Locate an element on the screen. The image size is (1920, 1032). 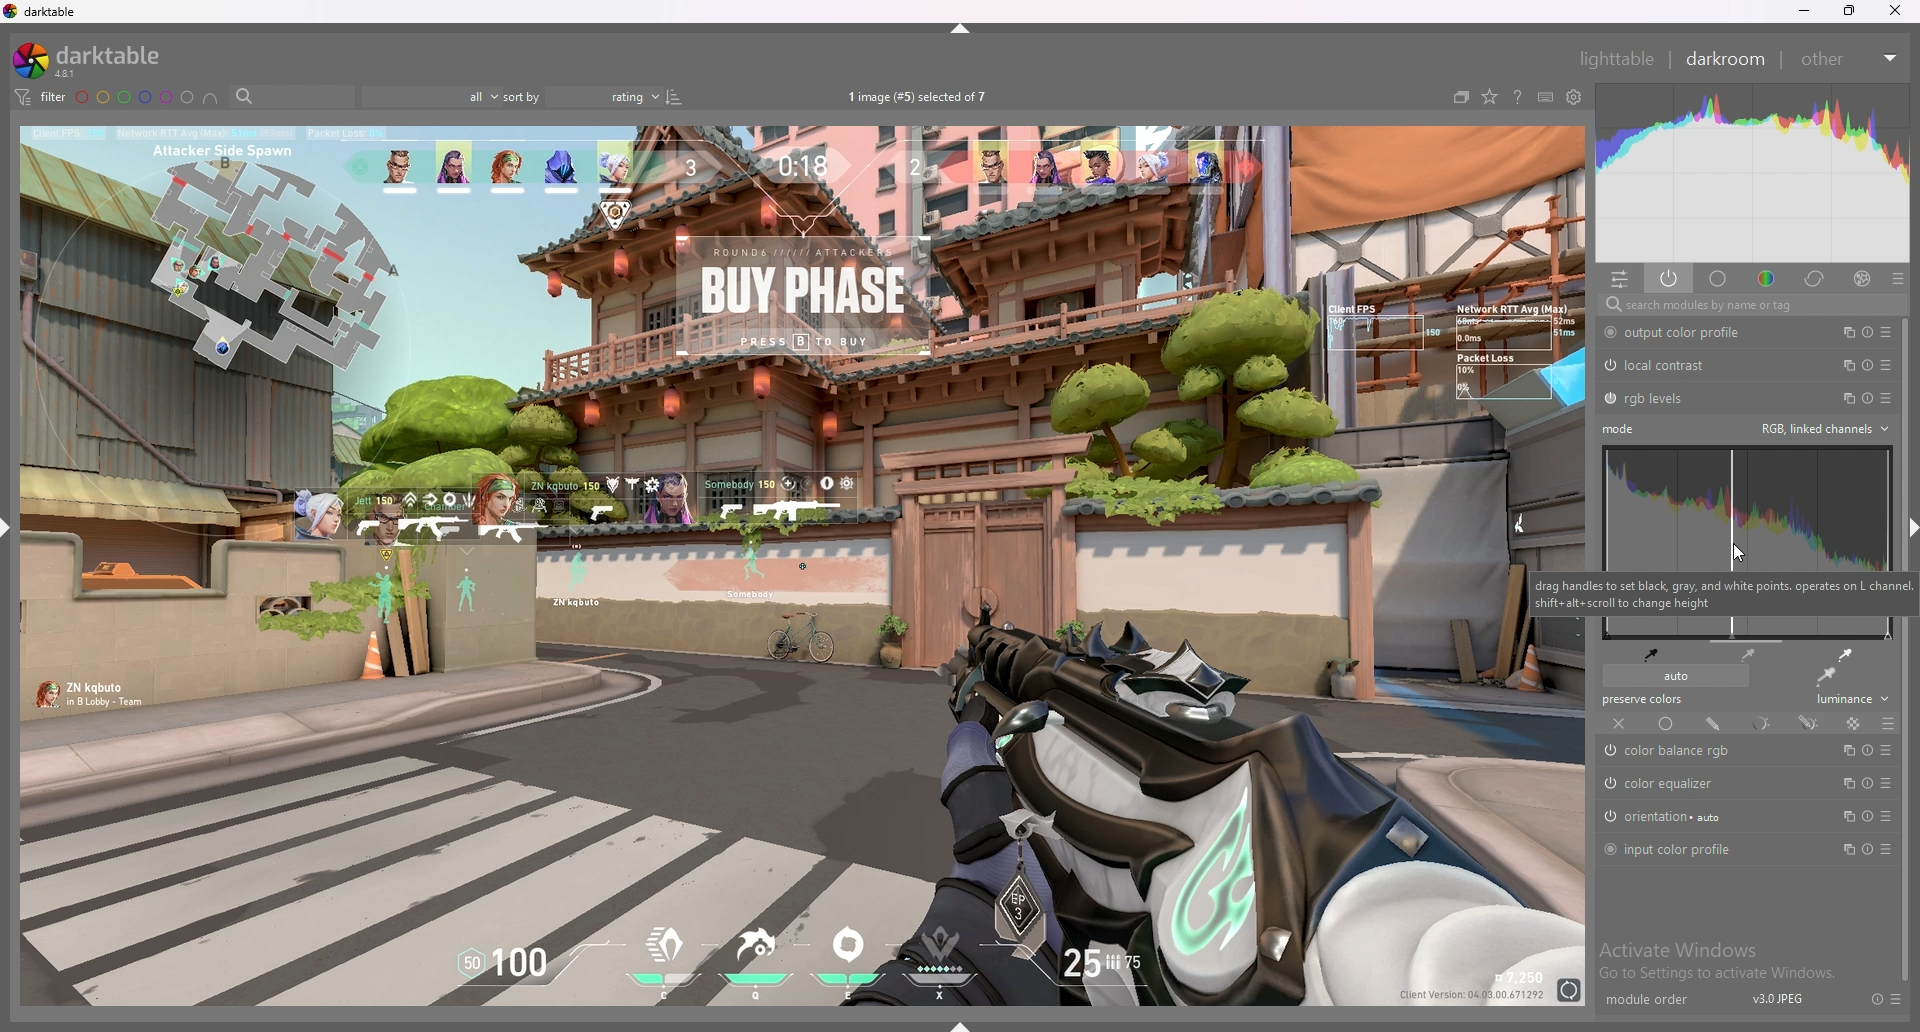
image is located at coordinates (802, 567).